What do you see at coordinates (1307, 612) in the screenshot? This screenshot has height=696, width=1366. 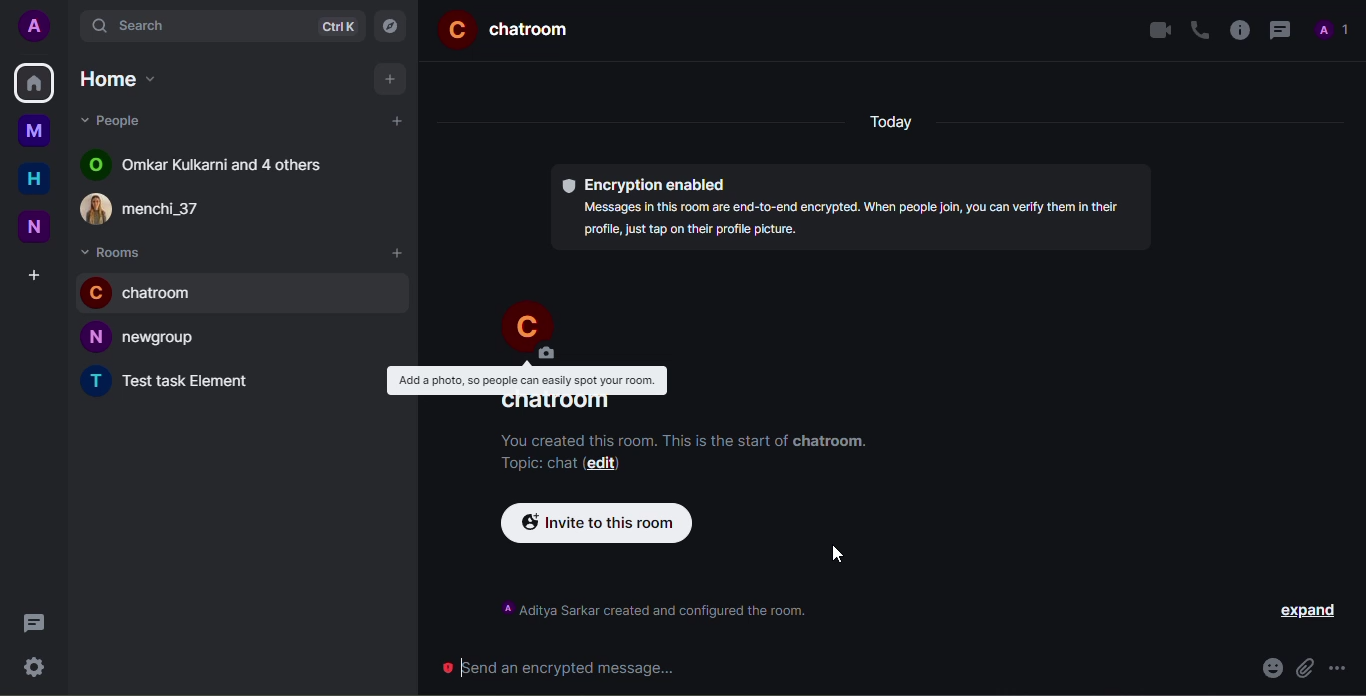 I see `expand` at bounding box center [1307, 612].